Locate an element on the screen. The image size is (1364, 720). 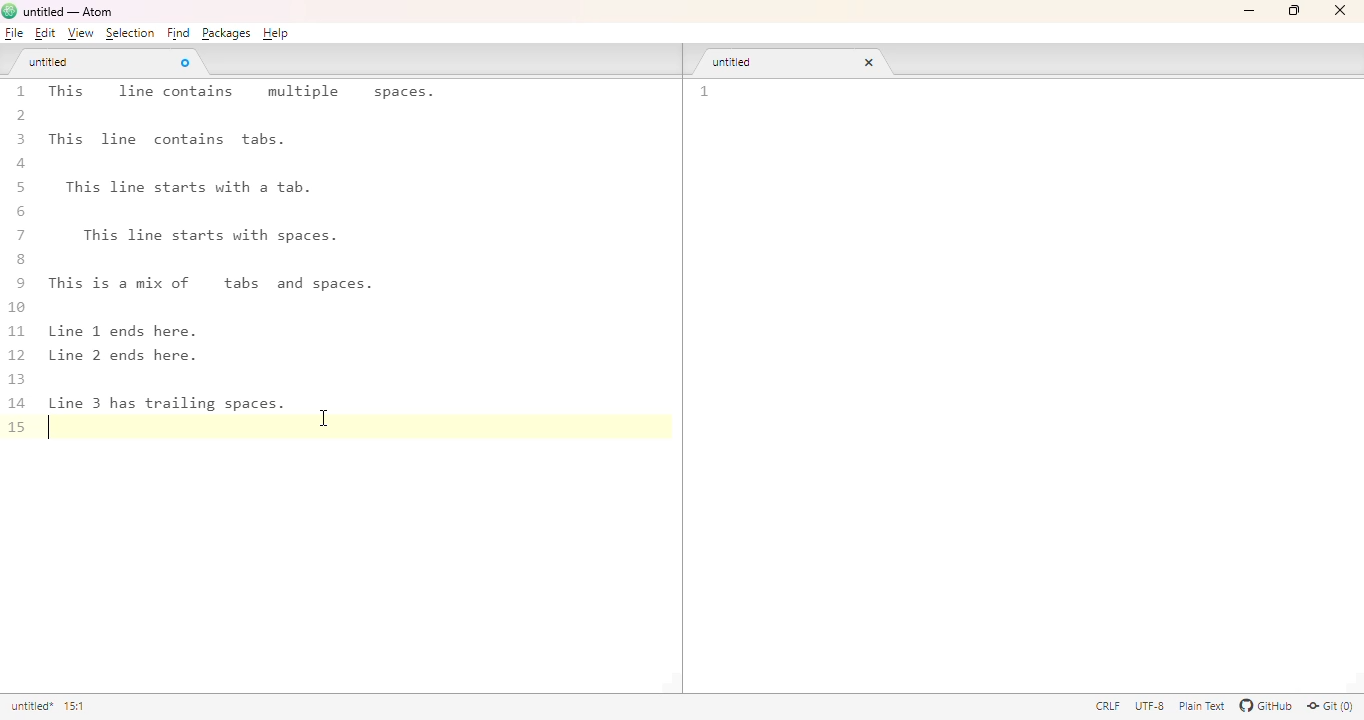
packages is located at coordinates (225, 34).